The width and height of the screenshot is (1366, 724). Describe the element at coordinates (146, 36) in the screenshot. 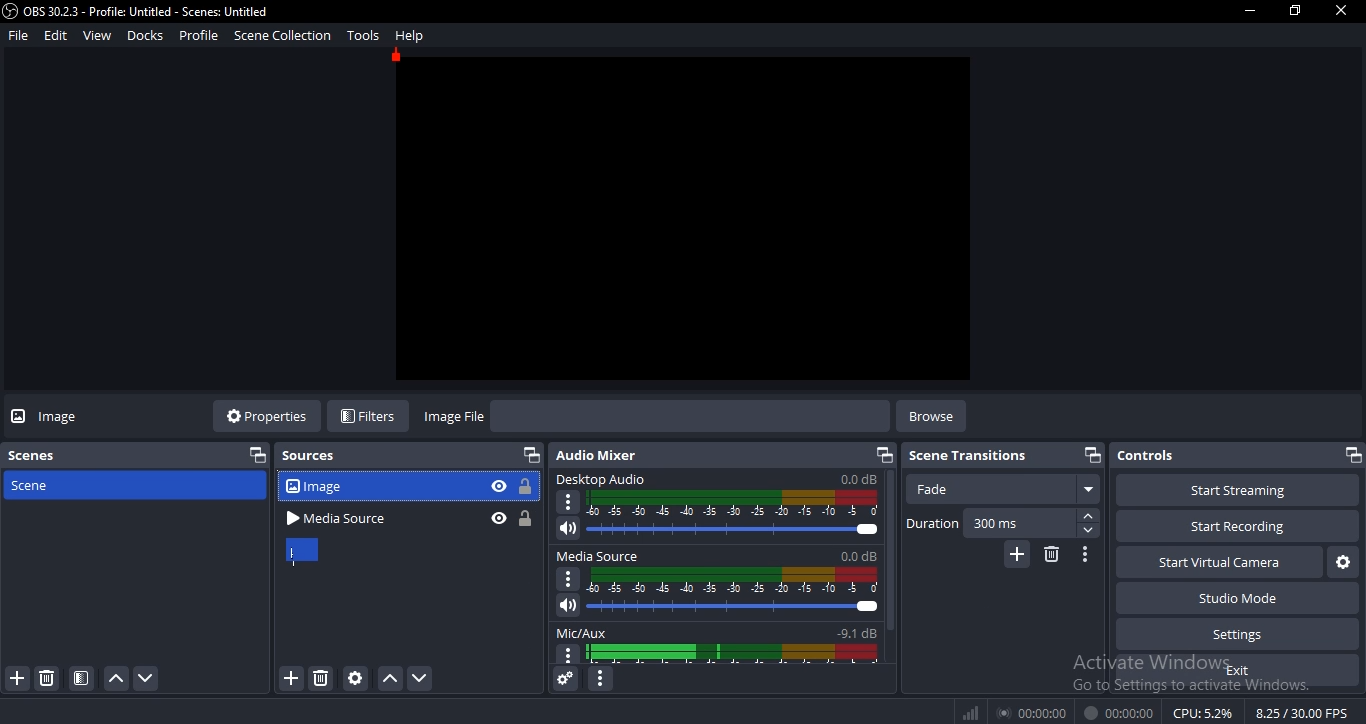

I see `docks` at that location.